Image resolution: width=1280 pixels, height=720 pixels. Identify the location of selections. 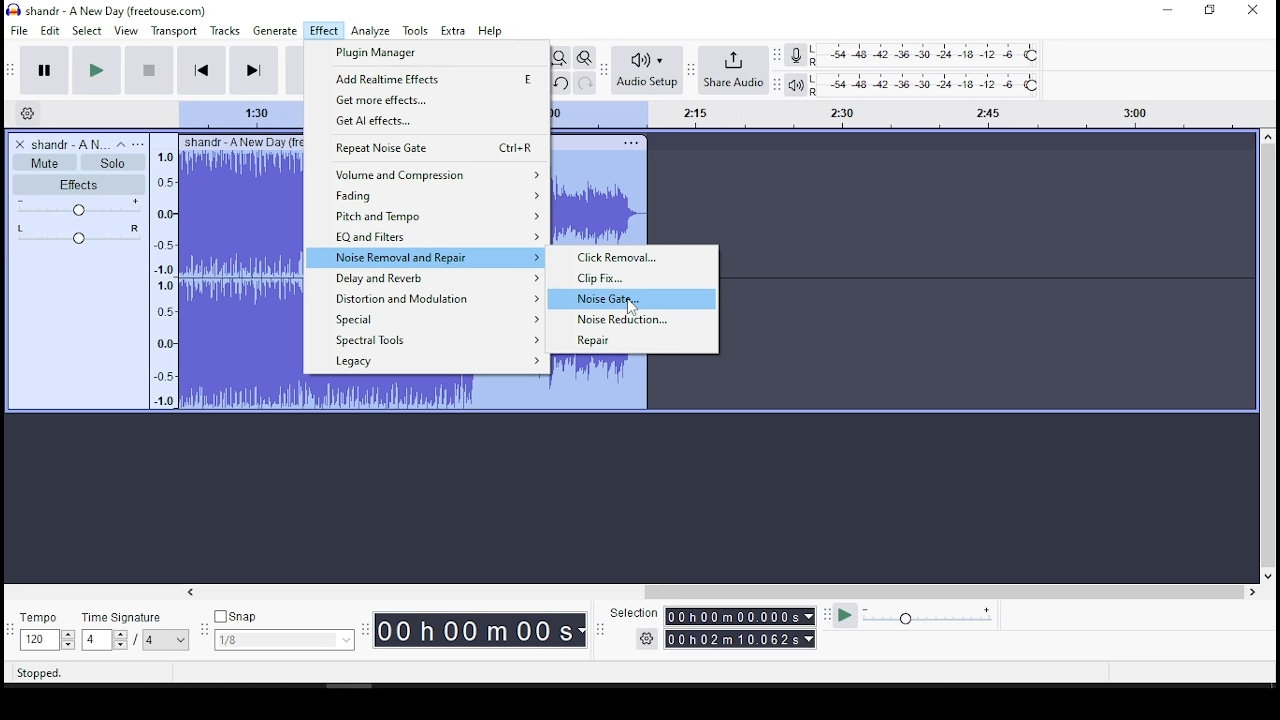
(714, 627).